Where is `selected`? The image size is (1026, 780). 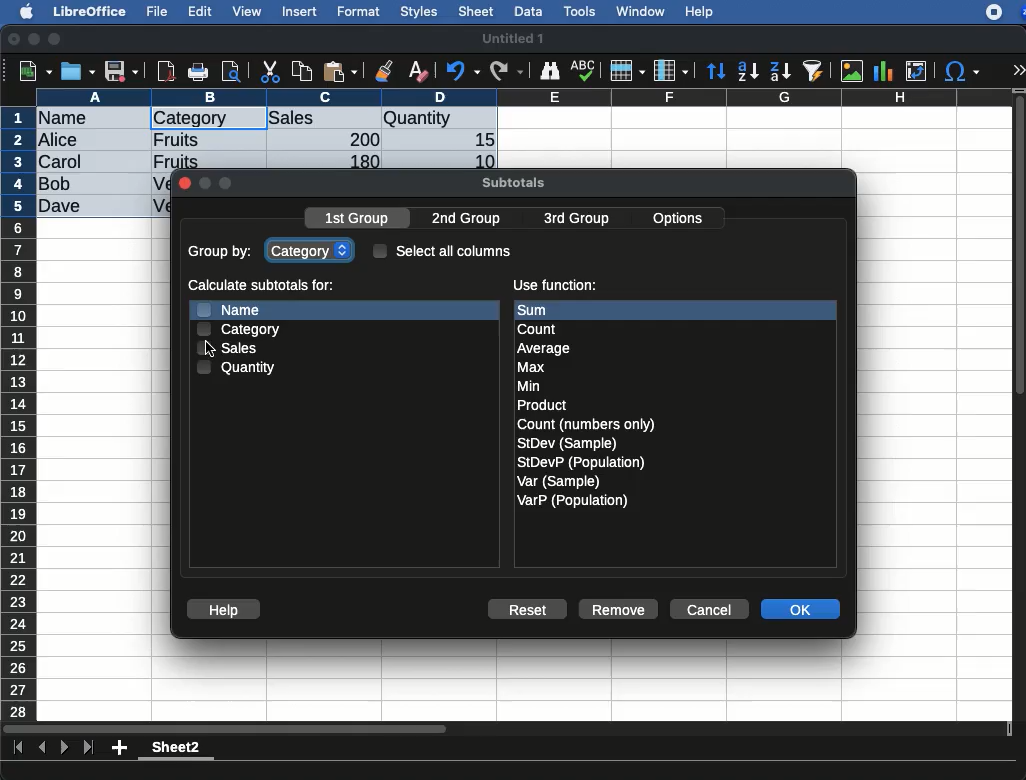 selected is located at coordinates (246, 118).